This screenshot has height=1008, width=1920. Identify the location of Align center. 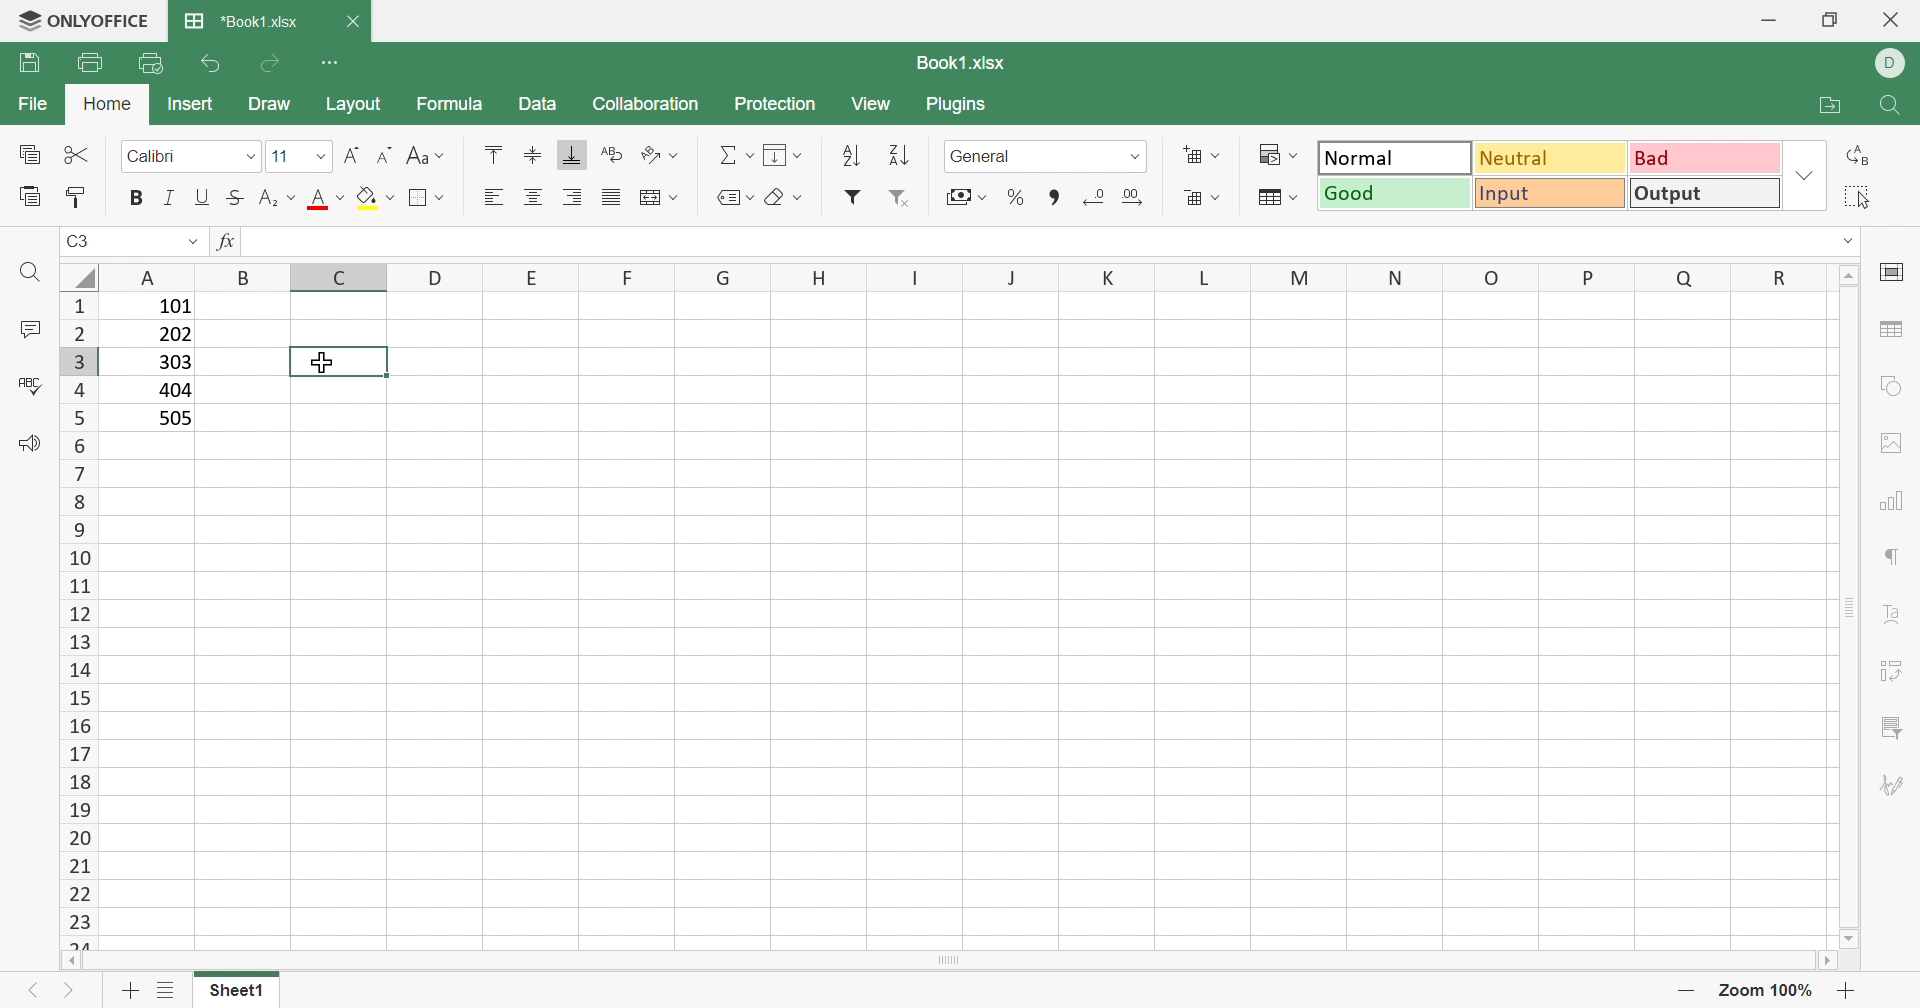
(538, 195).